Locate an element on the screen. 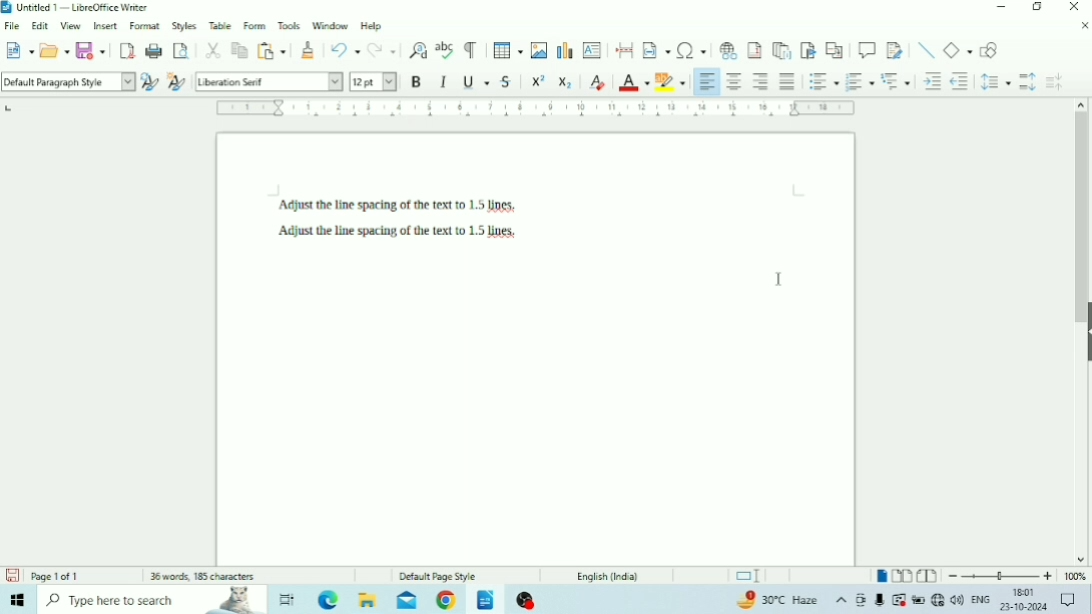 This screenshot has width=1092, height=614. Select Outline Format is located at coordinates (896, 81).